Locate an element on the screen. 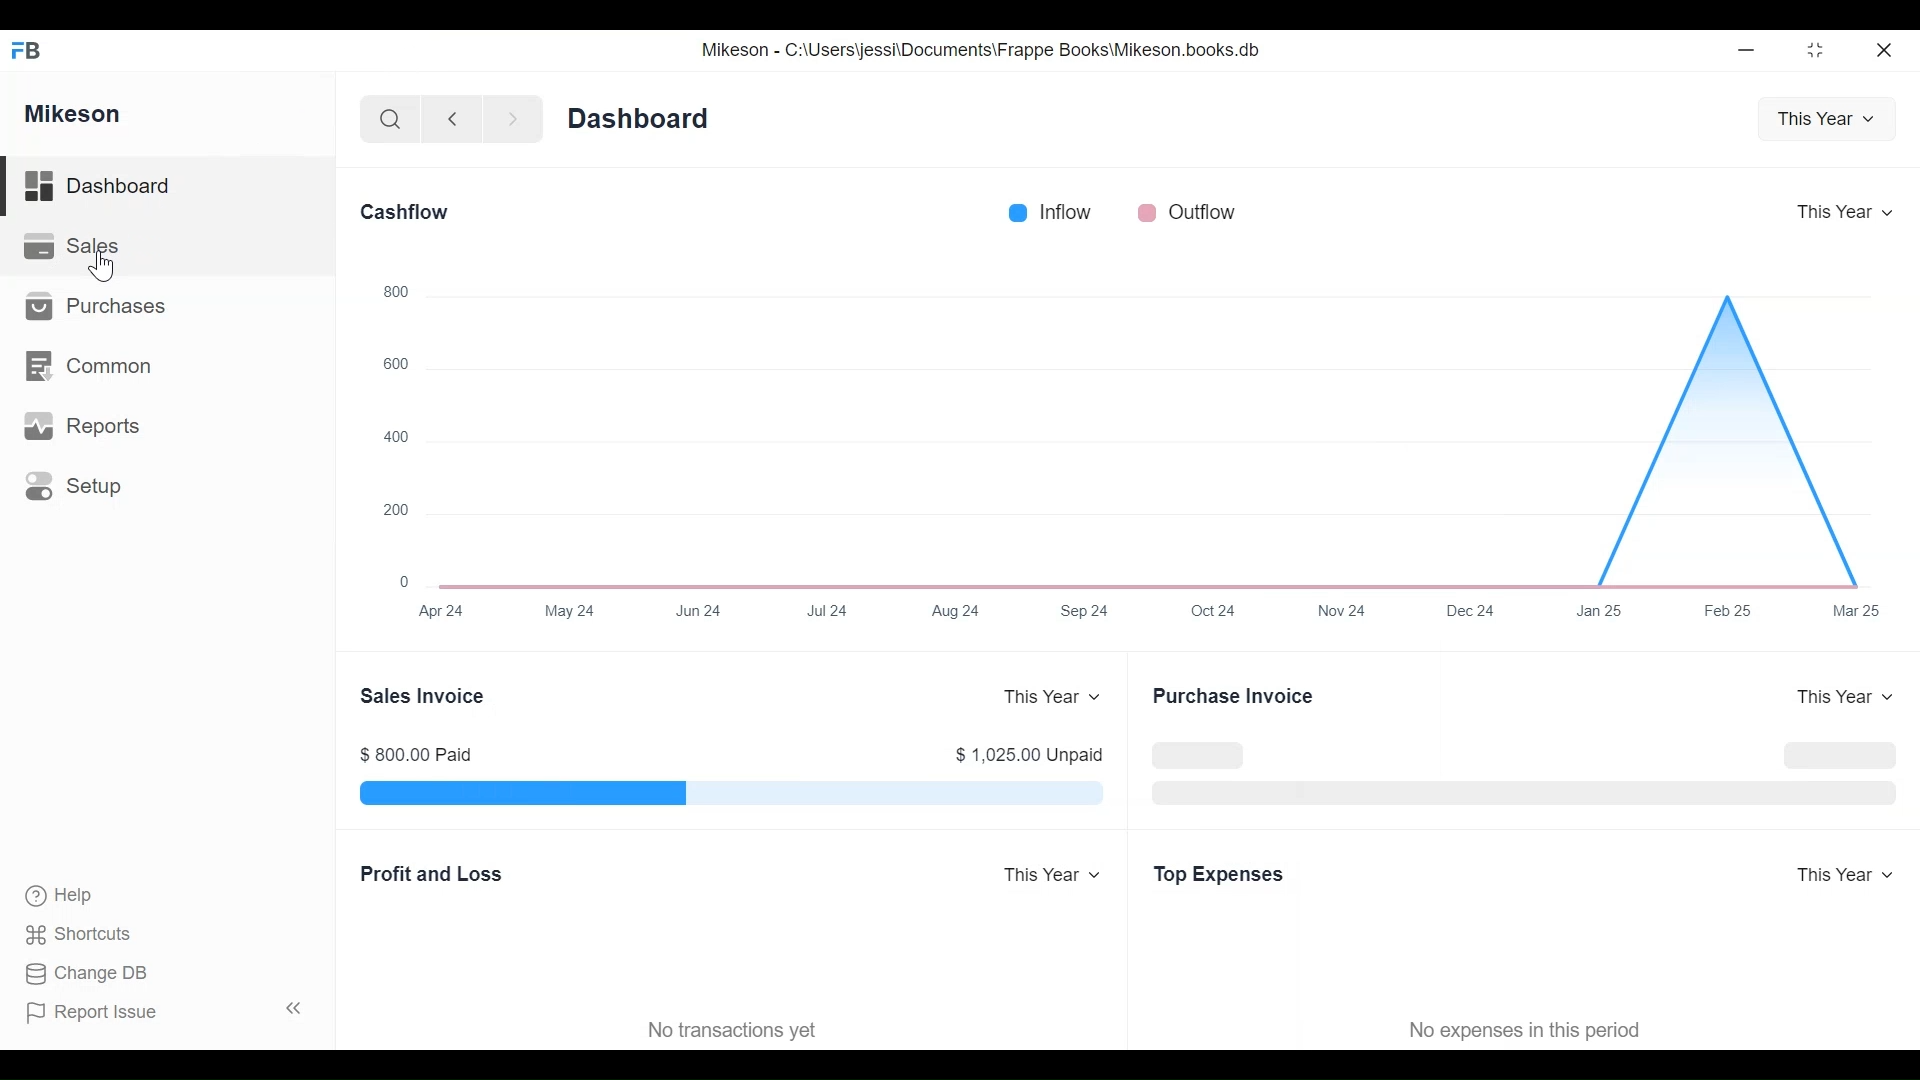 The height and width of the screenshot is (1080, 1920). Graph is located at coordinates (1521, 766).